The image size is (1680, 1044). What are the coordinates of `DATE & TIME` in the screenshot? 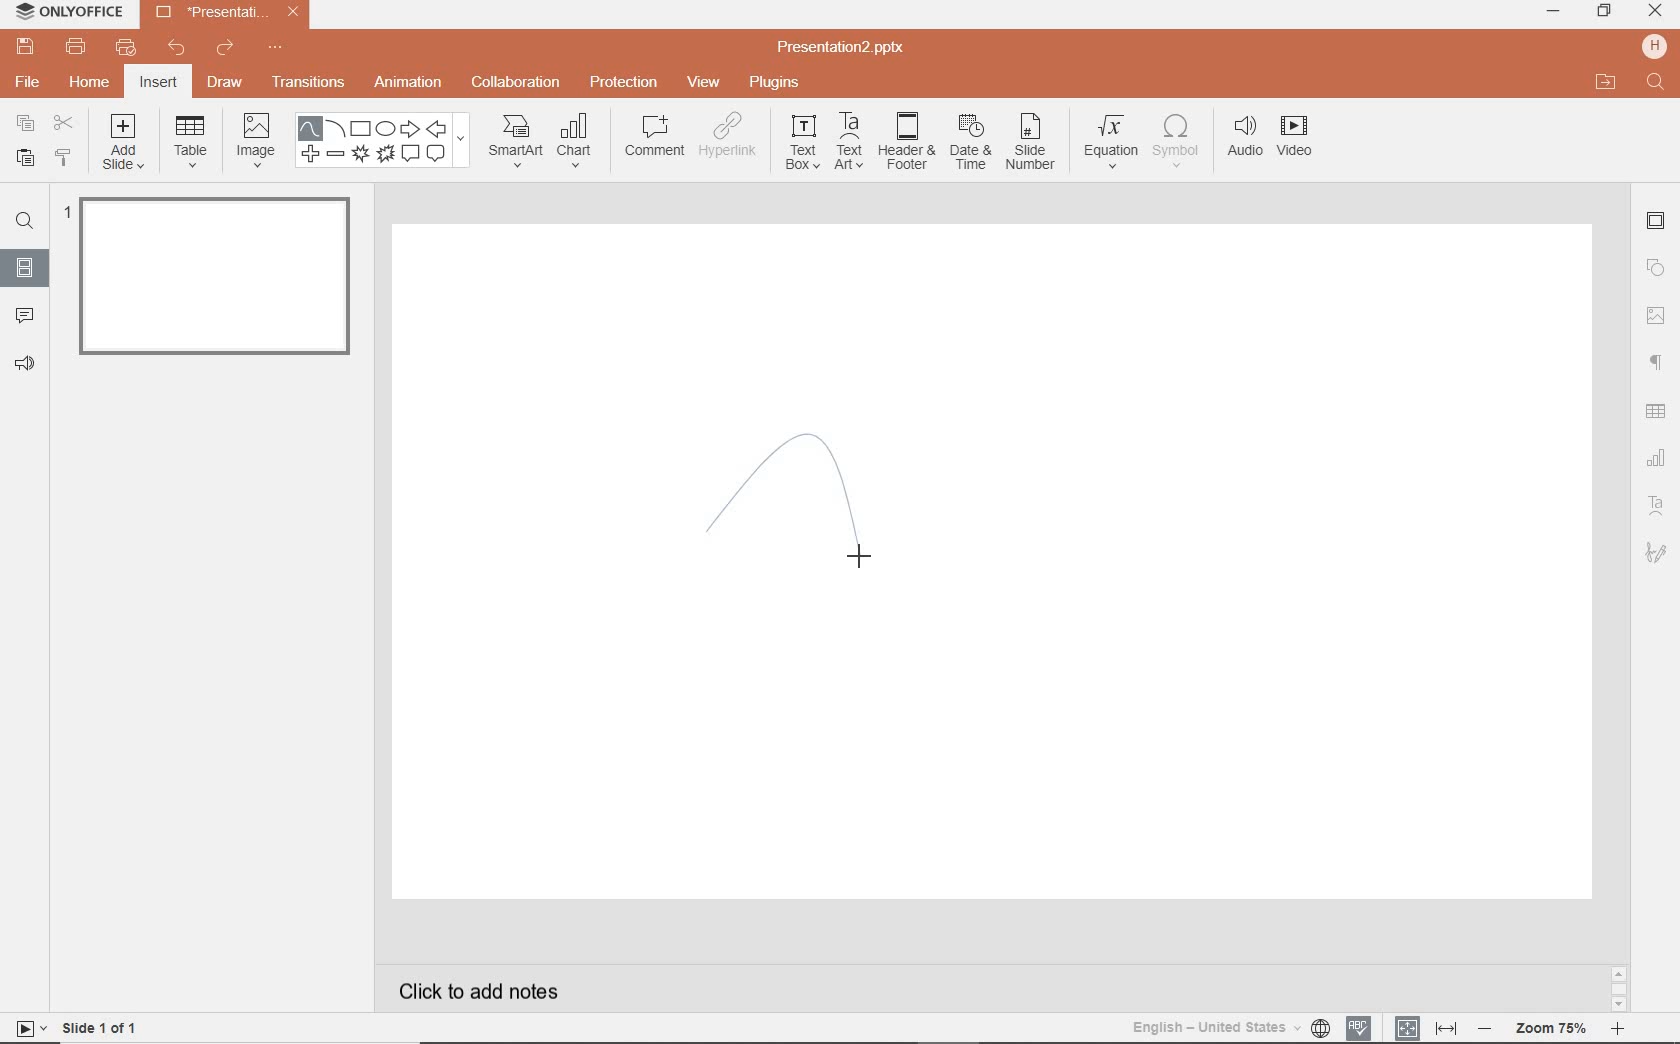 It's located at (971, 145).